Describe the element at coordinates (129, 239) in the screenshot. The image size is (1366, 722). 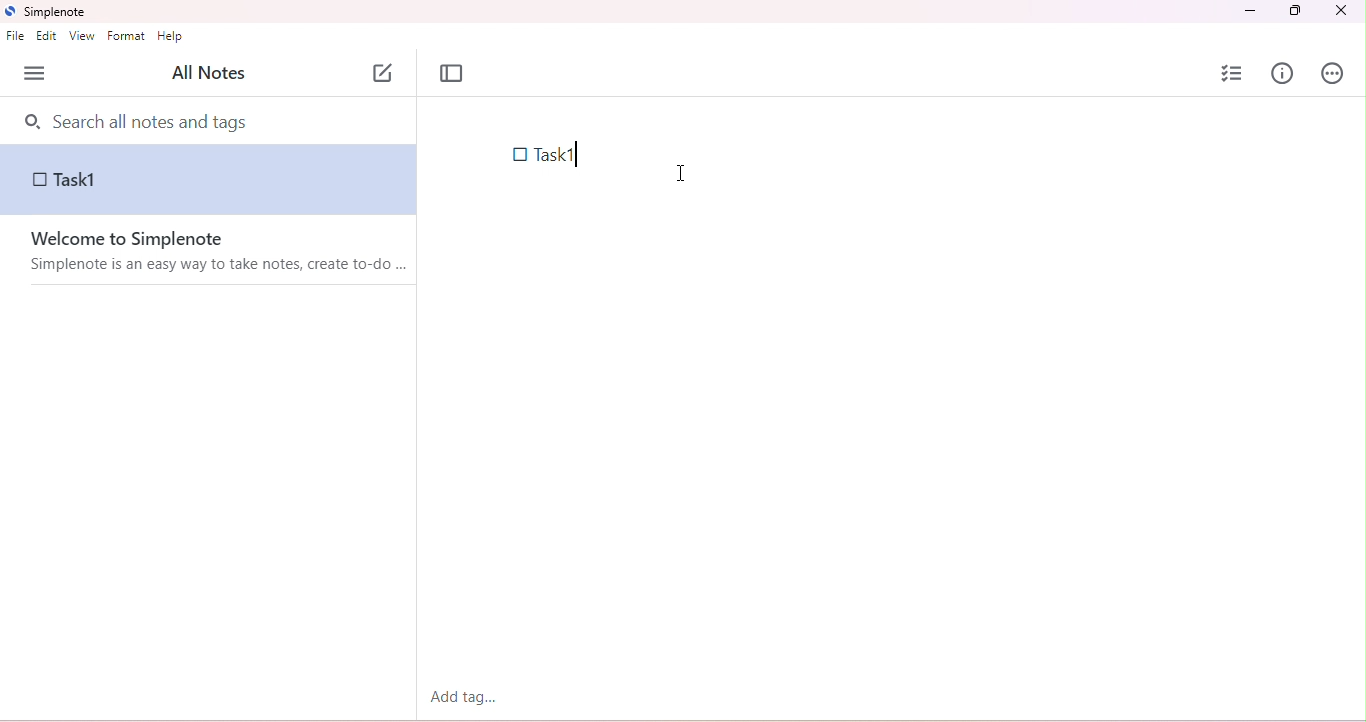
I see `welcome to simplenote` at that location.